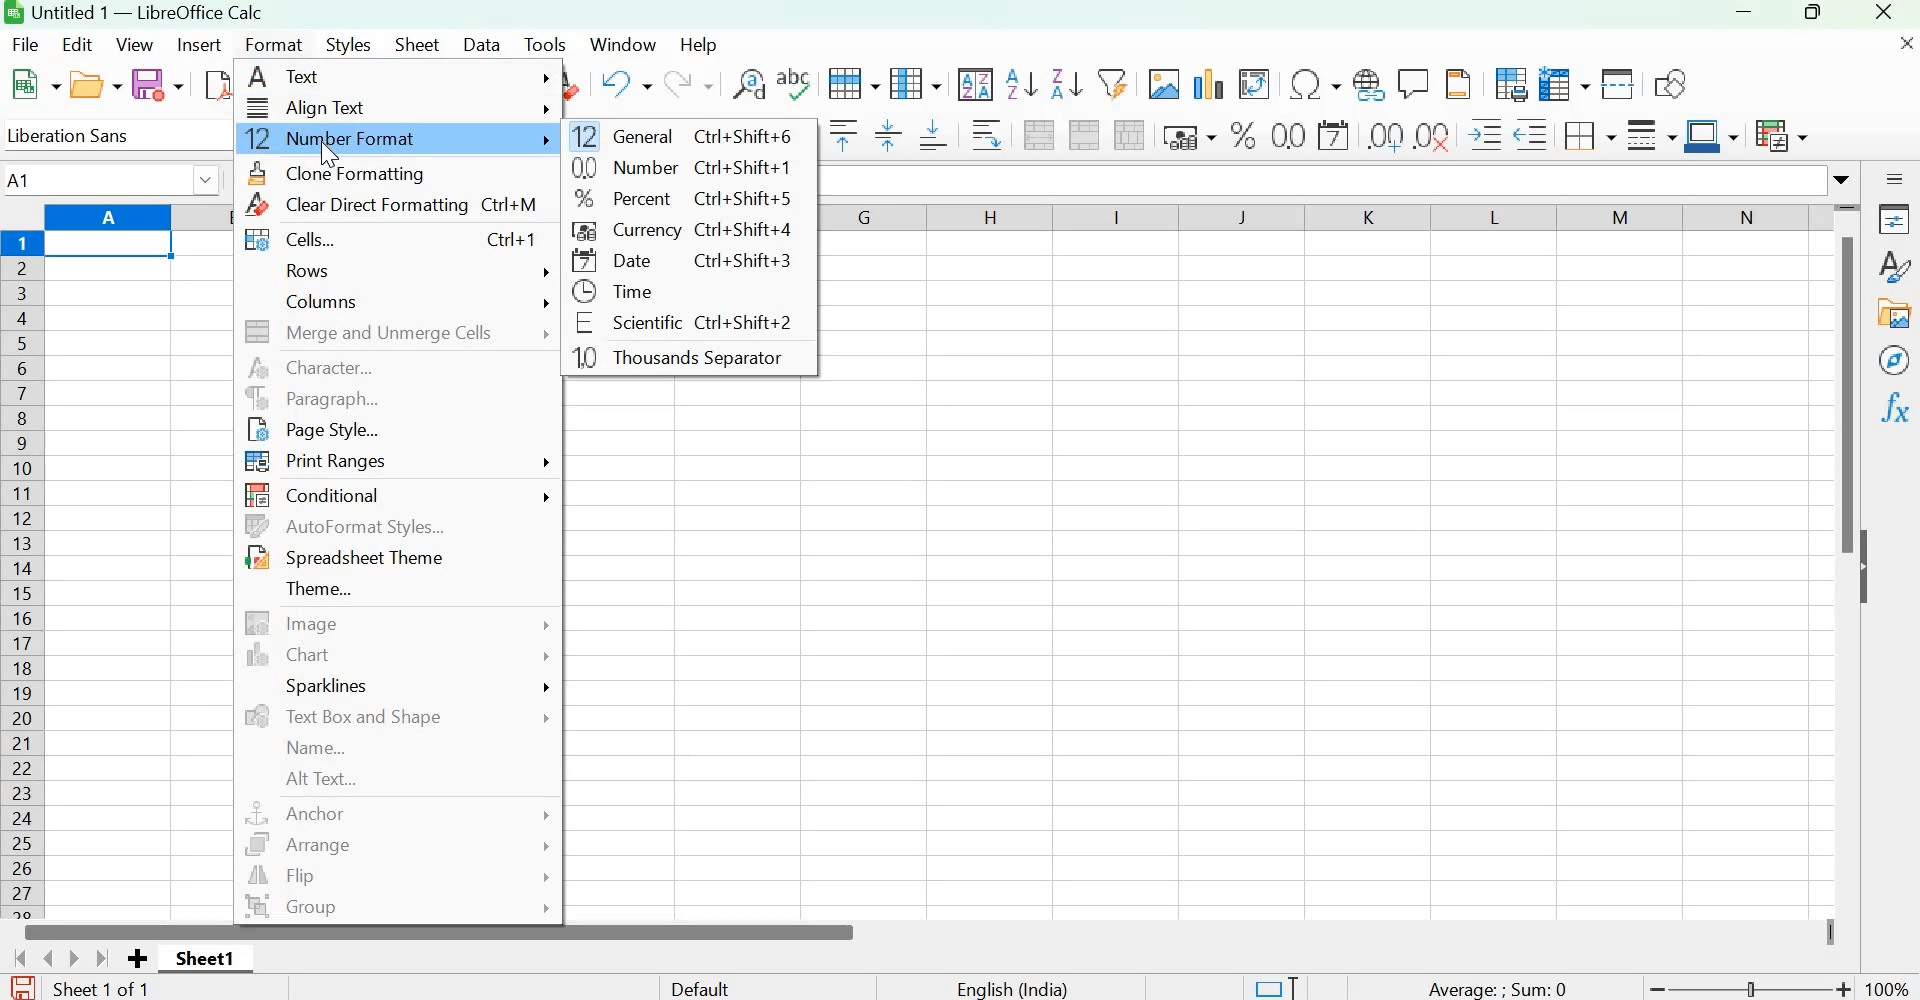  I want to click on Format as percent, so click(1243, 134).